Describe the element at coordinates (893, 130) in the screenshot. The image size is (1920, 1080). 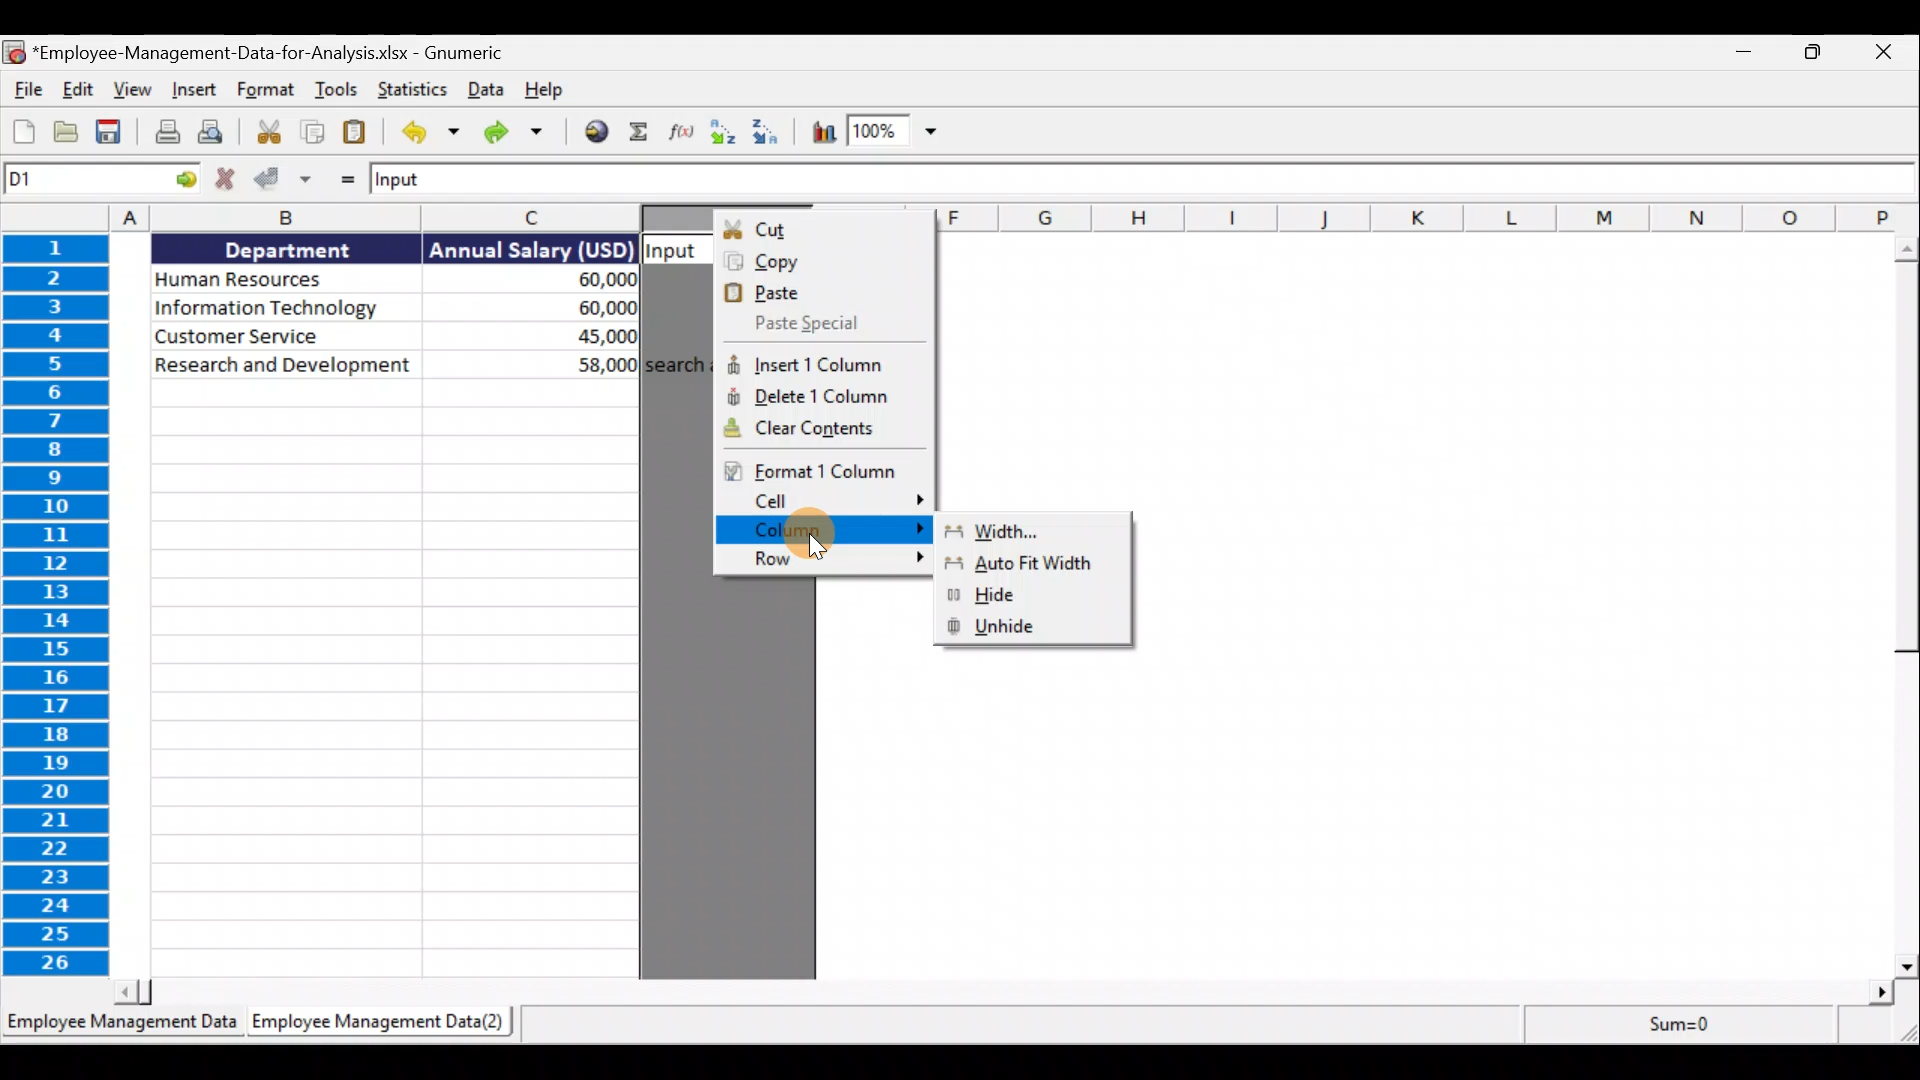
I see `Zoom` at that location.